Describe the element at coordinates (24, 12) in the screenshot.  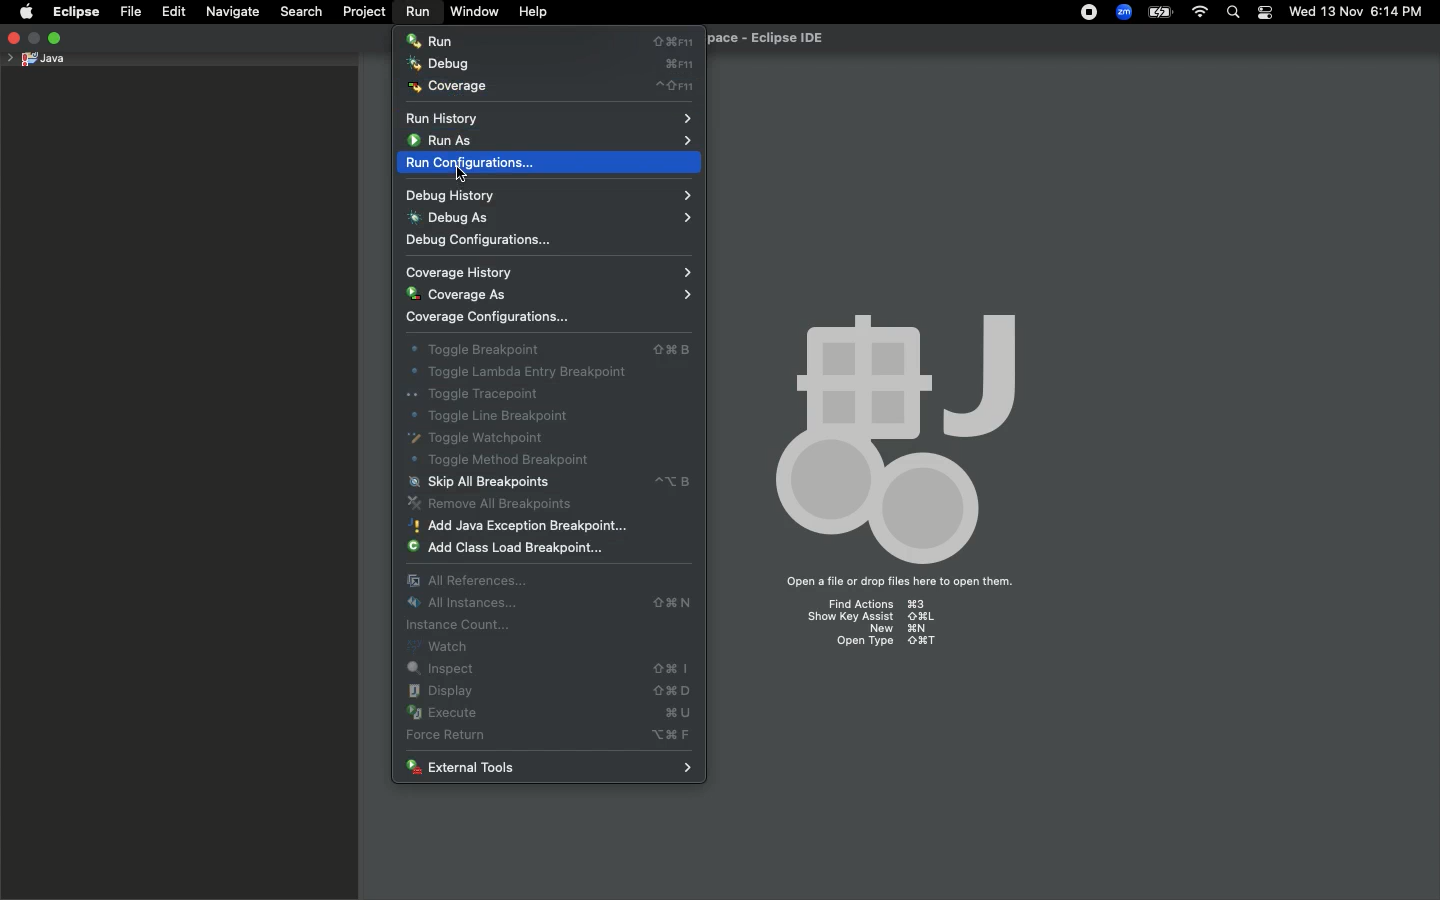
I see `Apple logo` at that location.